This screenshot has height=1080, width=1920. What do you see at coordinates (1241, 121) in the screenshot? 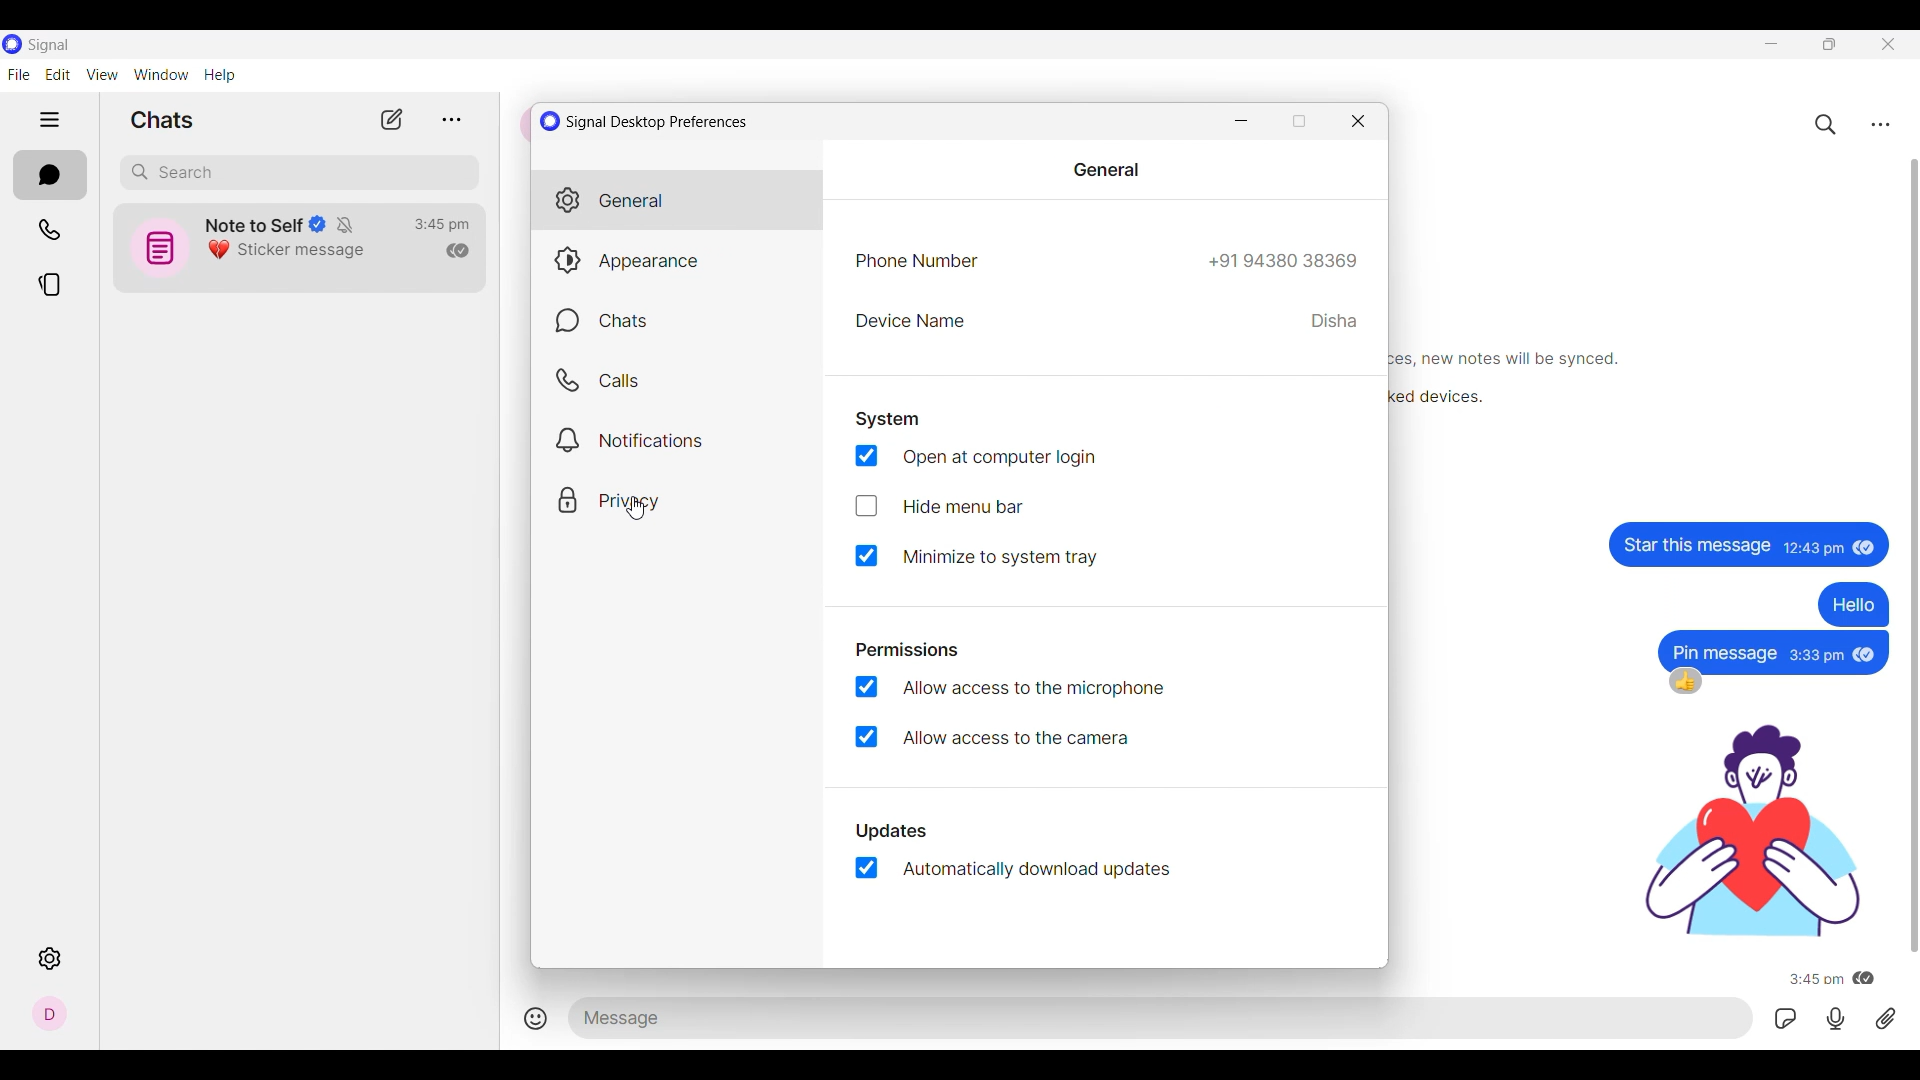
I see `Minimize window ` at bounding box center [1241, 121].